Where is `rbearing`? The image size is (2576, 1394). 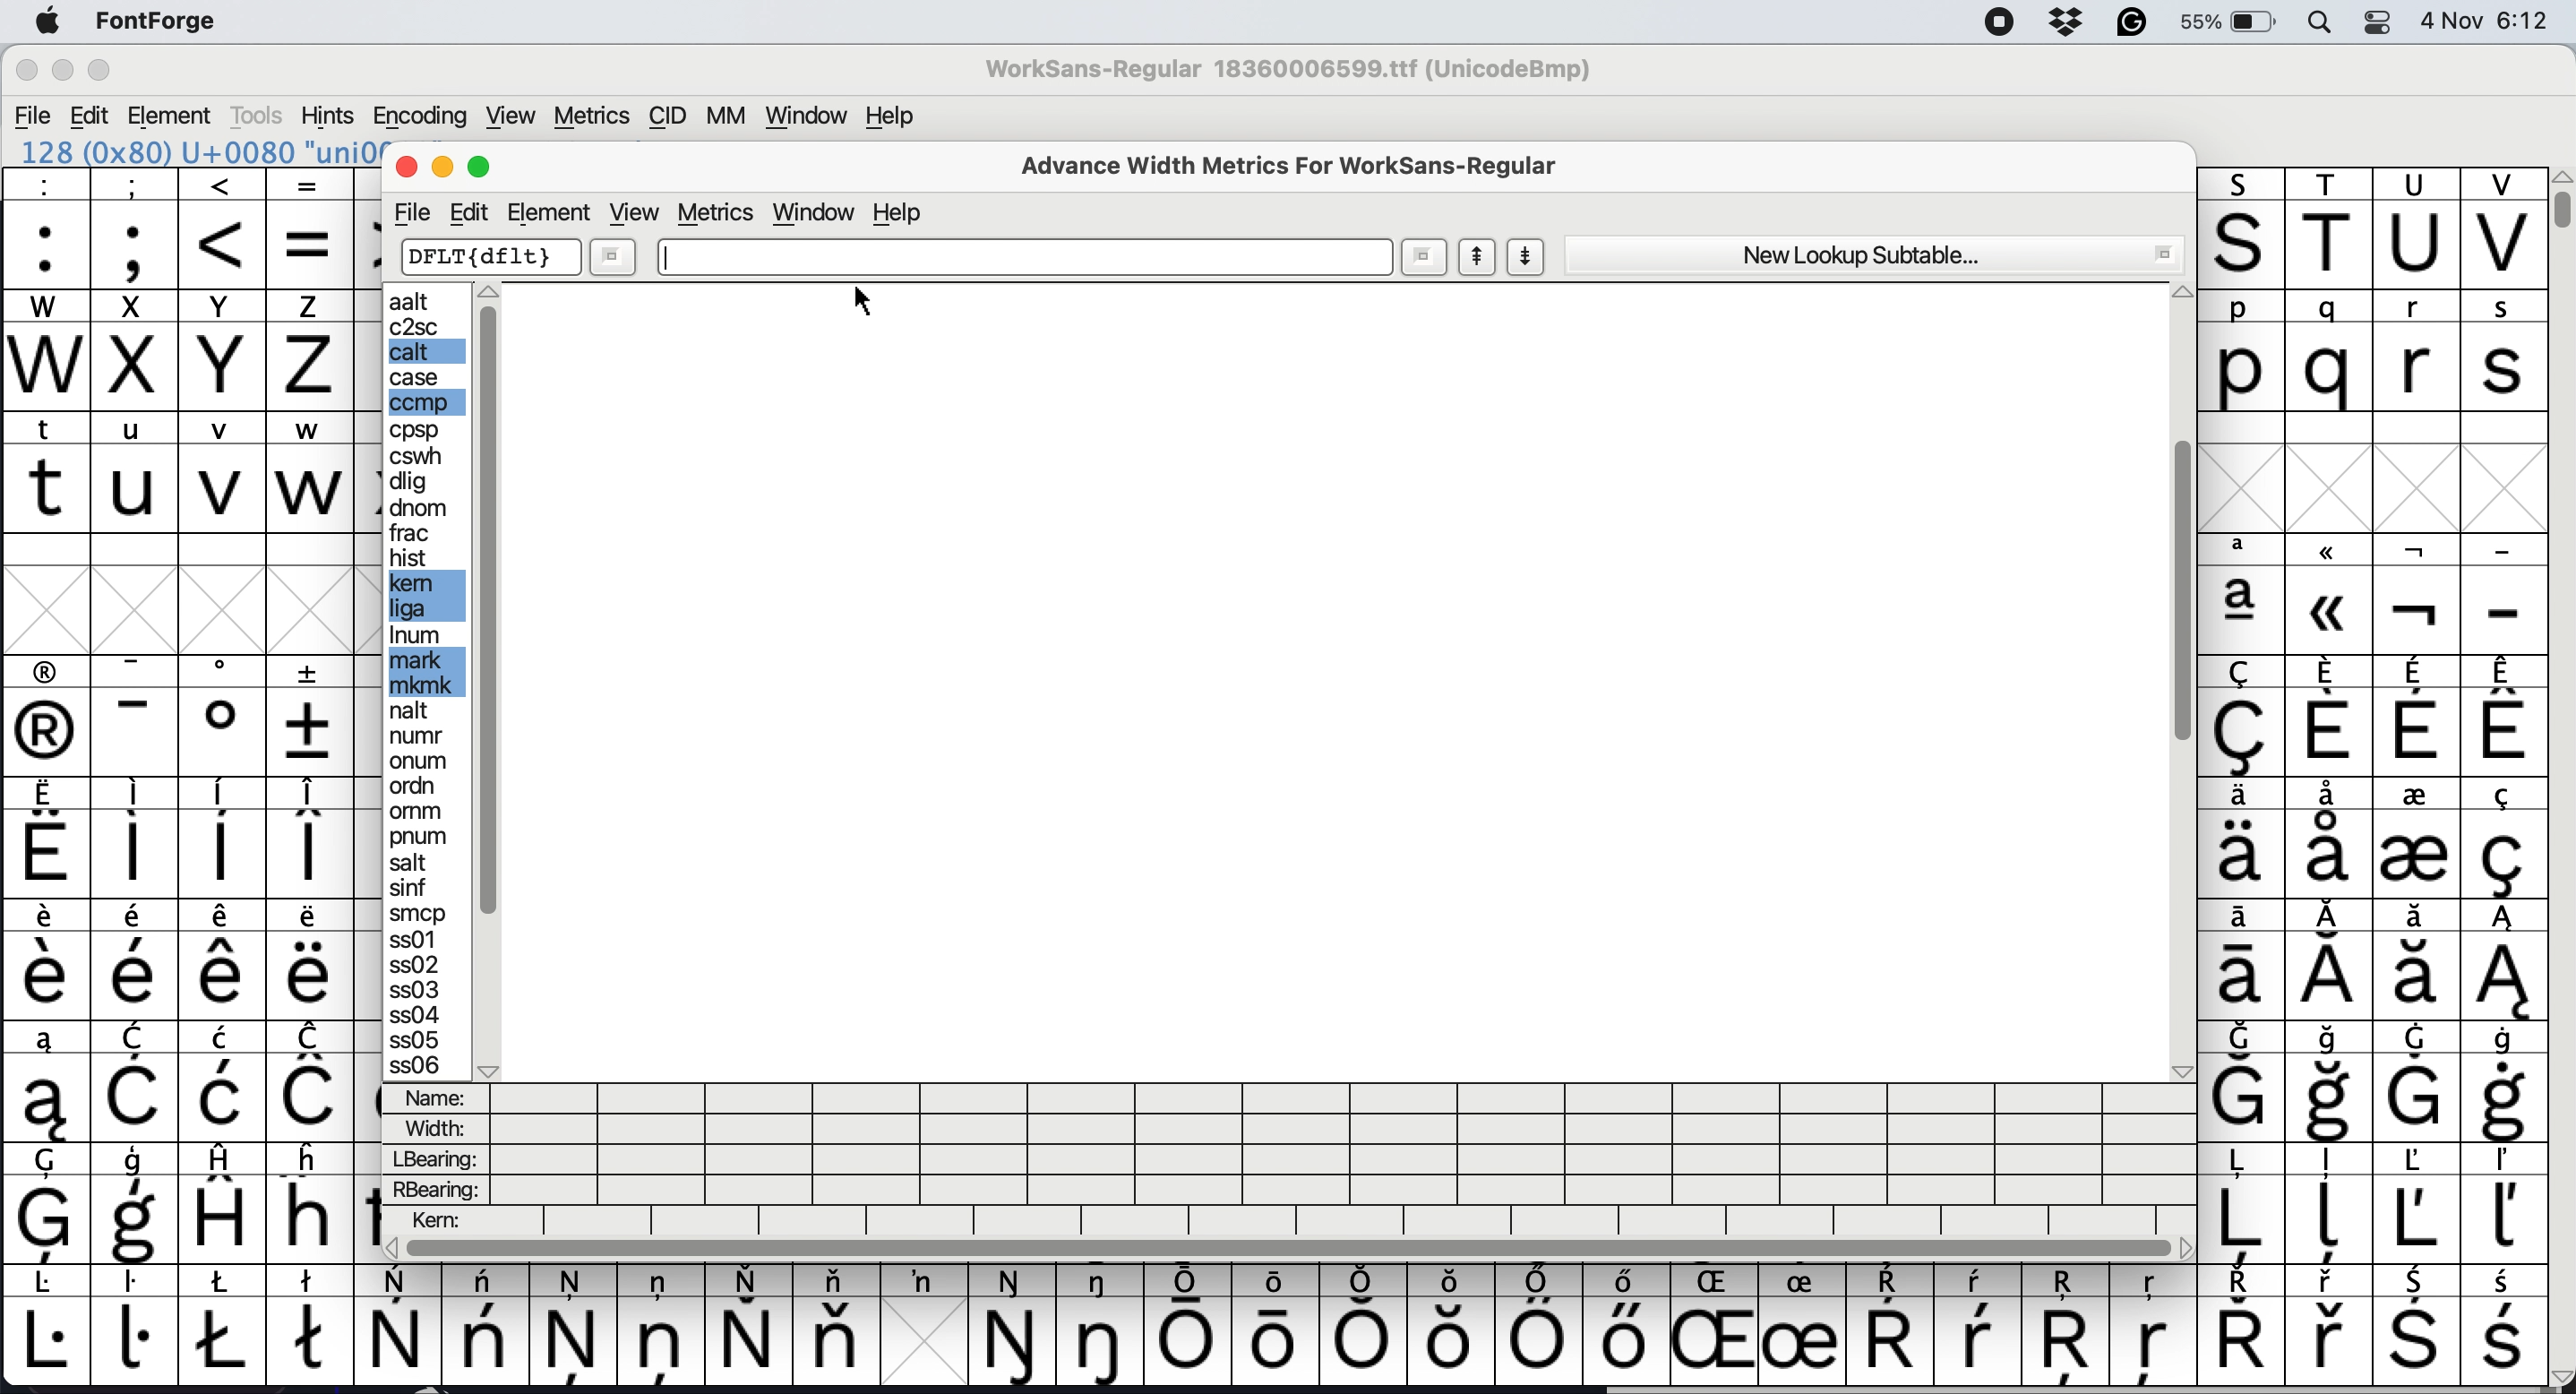
rbearing is located at coordinates (436, 1189).